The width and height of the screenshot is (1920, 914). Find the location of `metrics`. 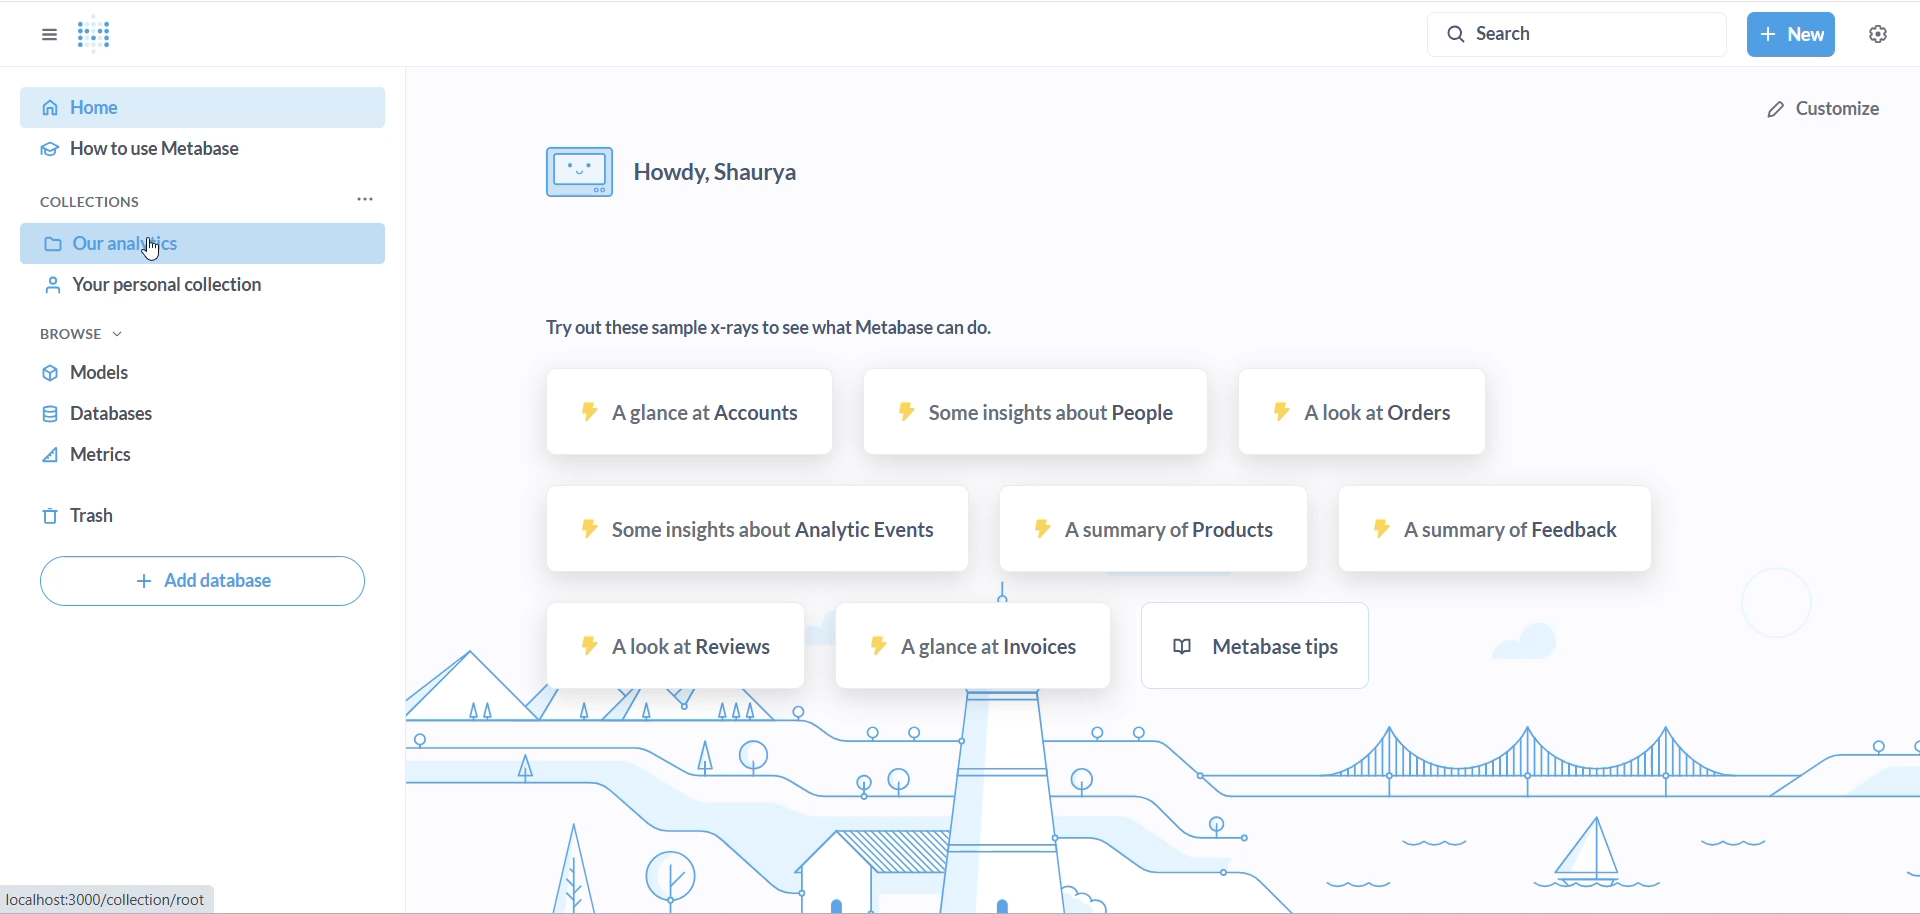

metrics is located at coordinates (182, 455).